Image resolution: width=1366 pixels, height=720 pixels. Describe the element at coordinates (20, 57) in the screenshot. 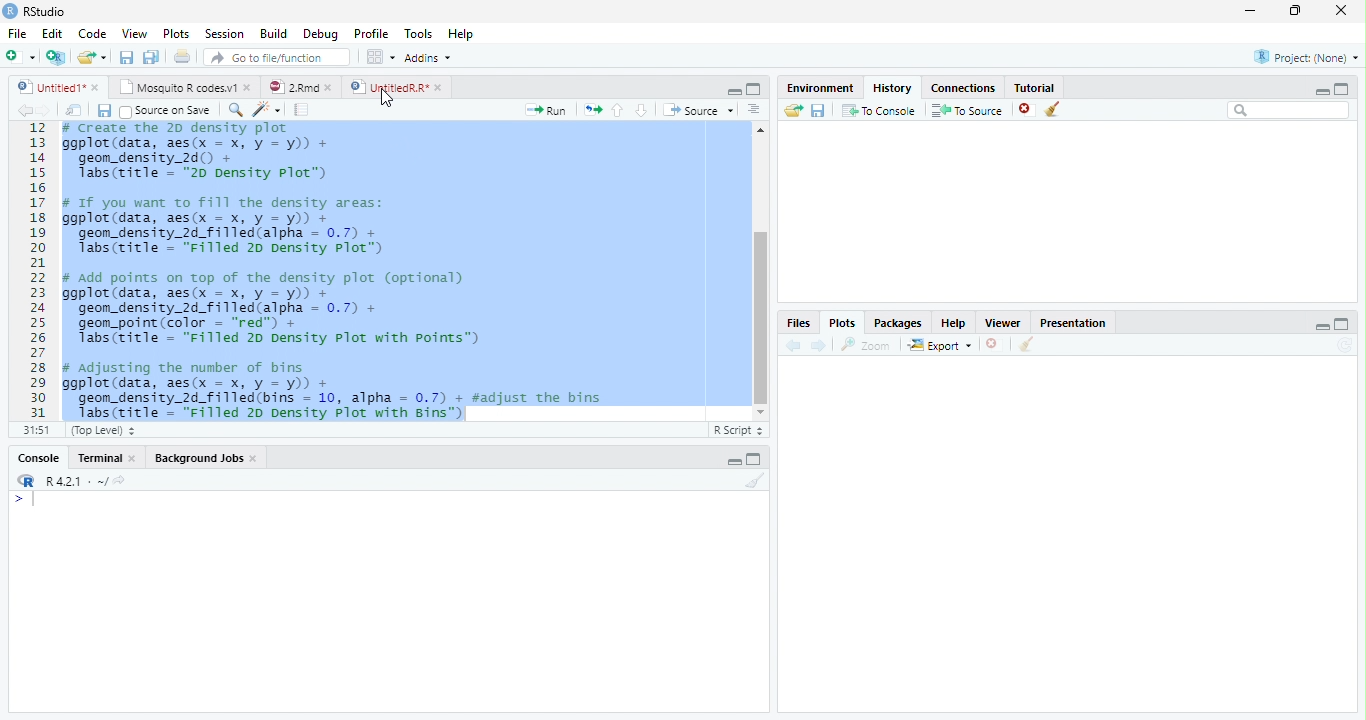

I see `New file` at that location.